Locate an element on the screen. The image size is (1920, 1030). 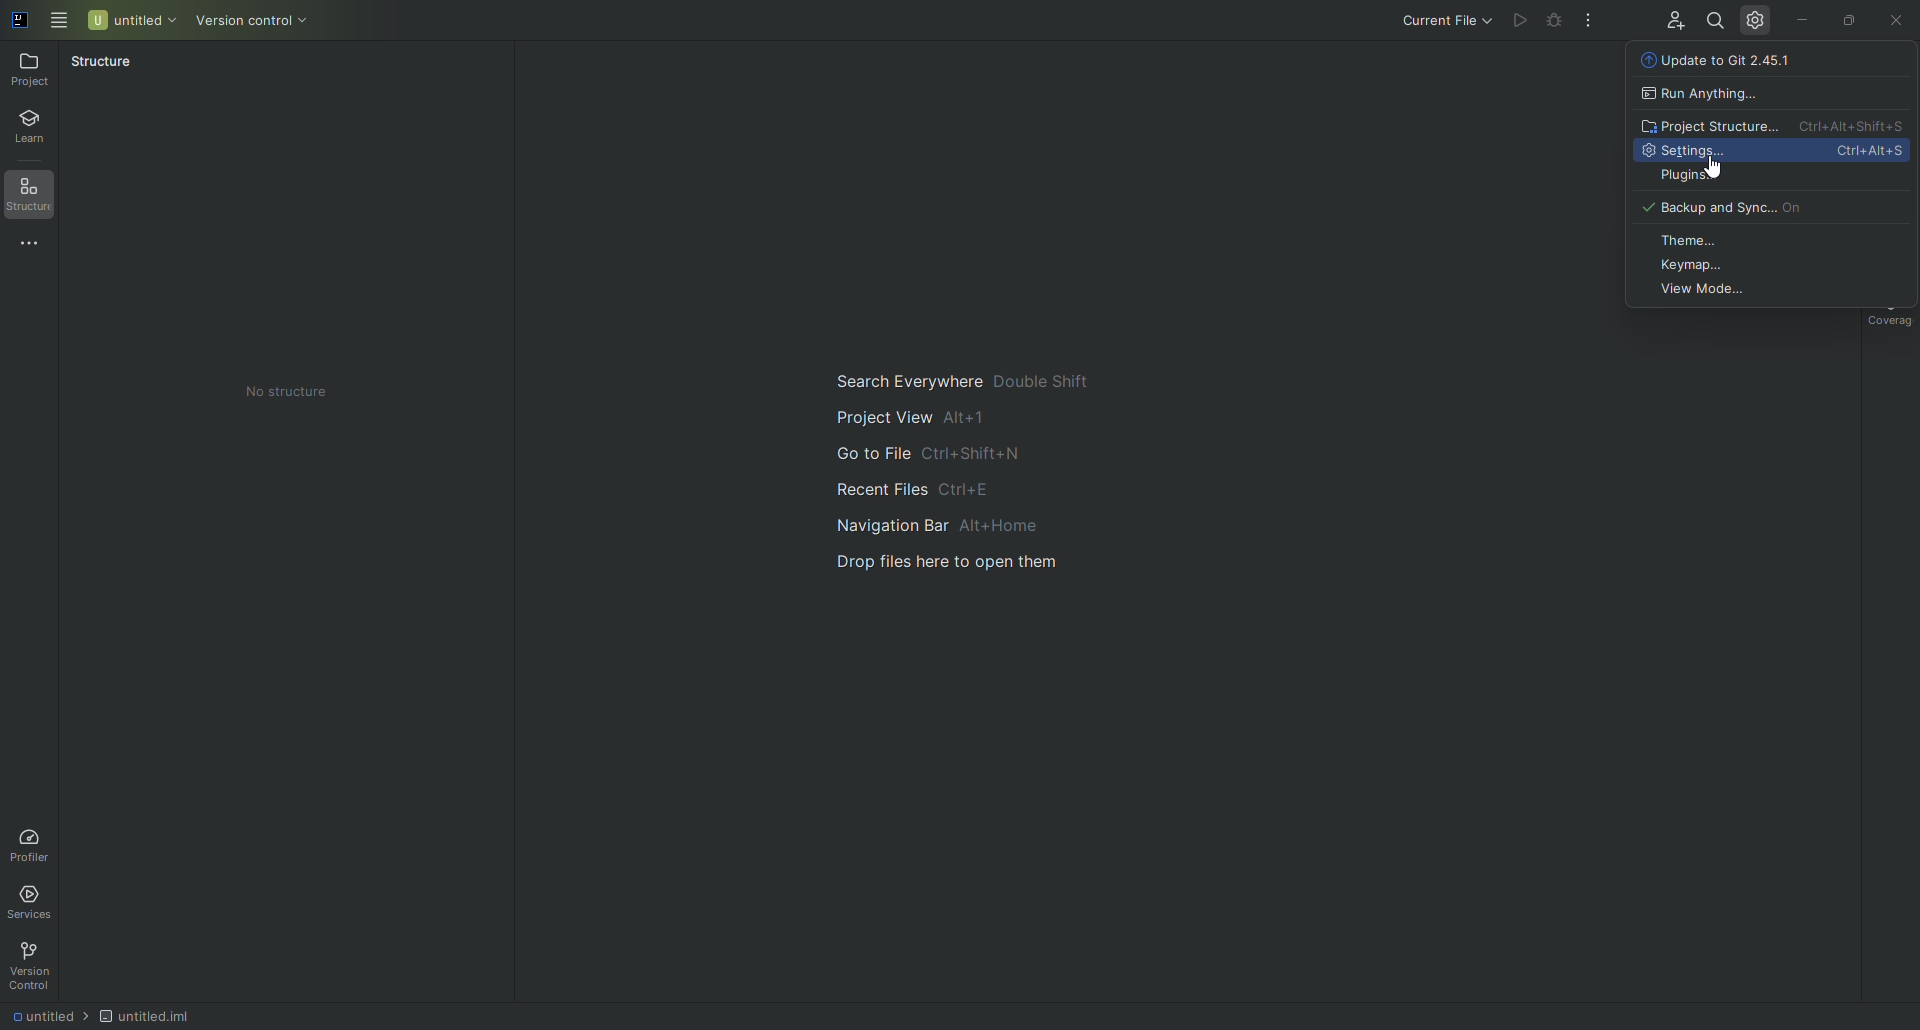
Project Structure Ctrl+Alt+Shift+S is located at coordinates (1770, 123).